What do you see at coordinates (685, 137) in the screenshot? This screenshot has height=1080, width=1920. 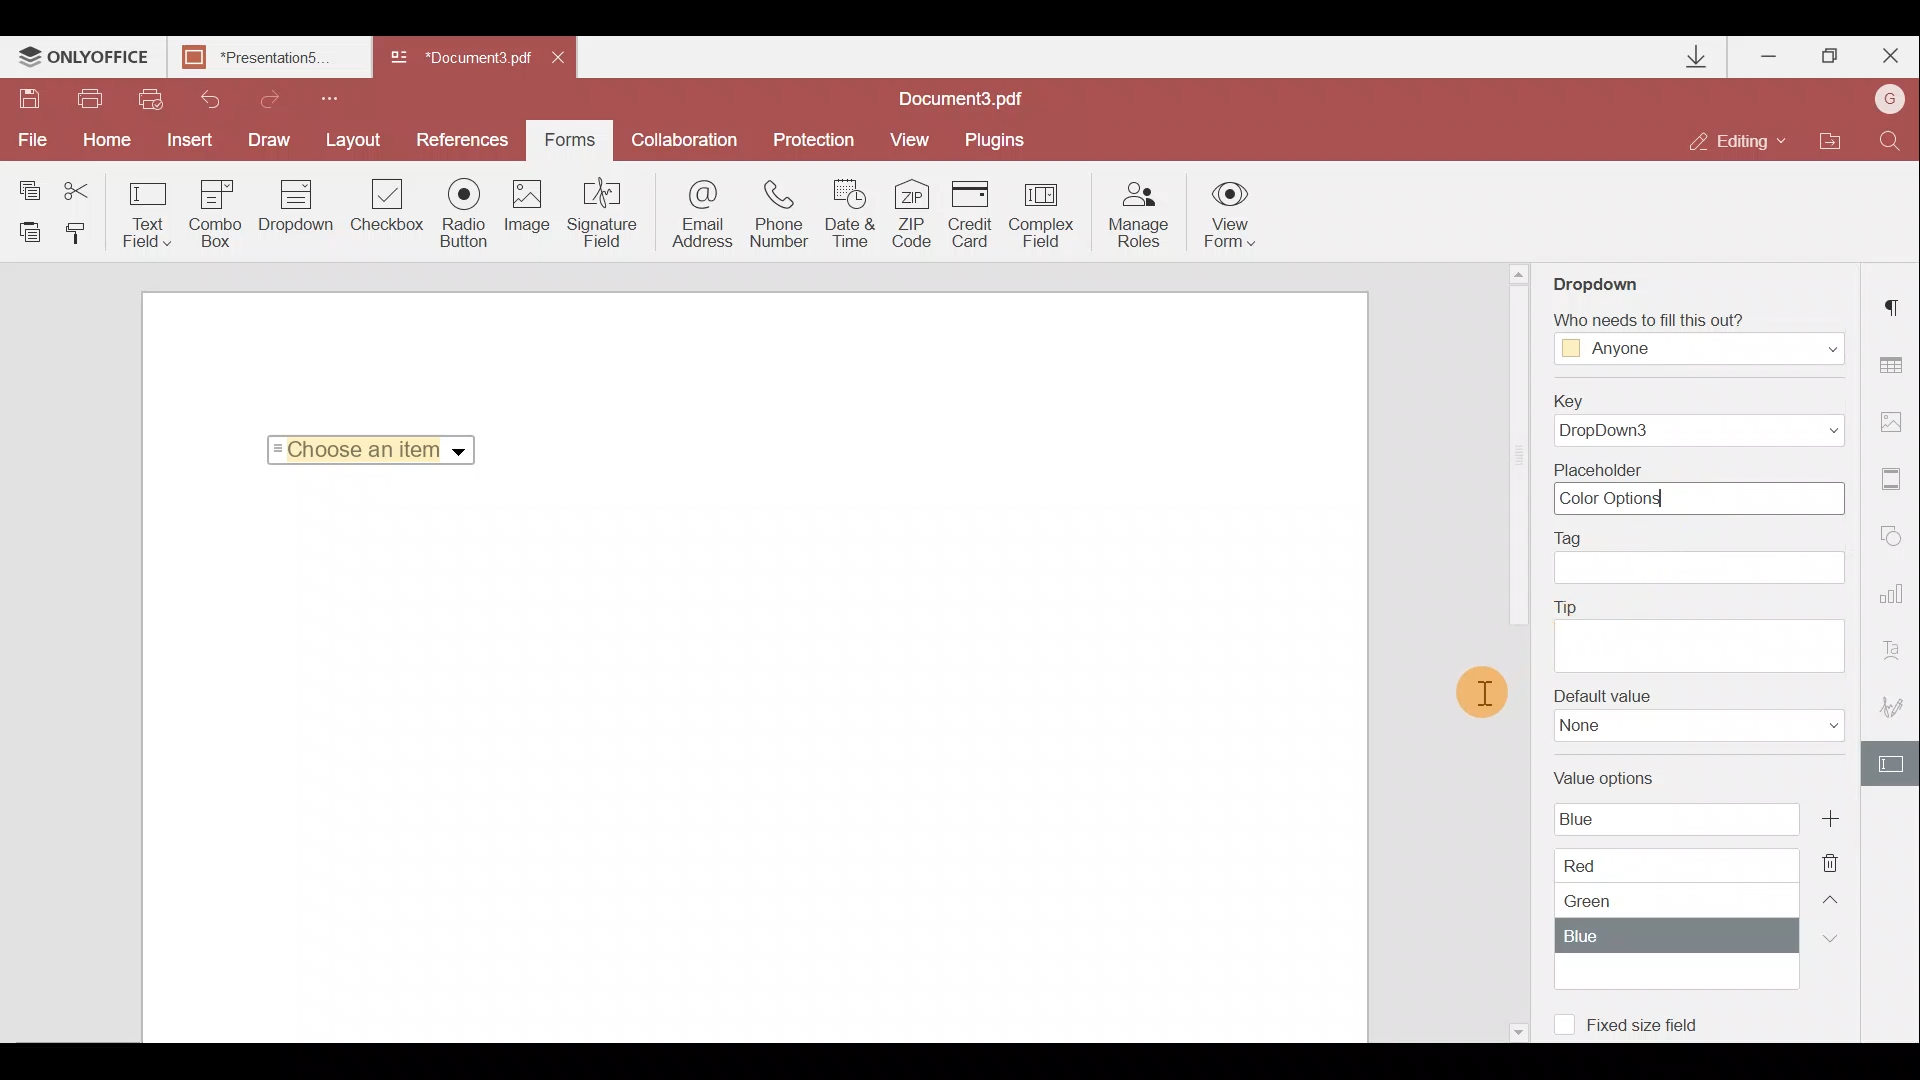 I see `Collaboration` at bounding box center [685, 137].